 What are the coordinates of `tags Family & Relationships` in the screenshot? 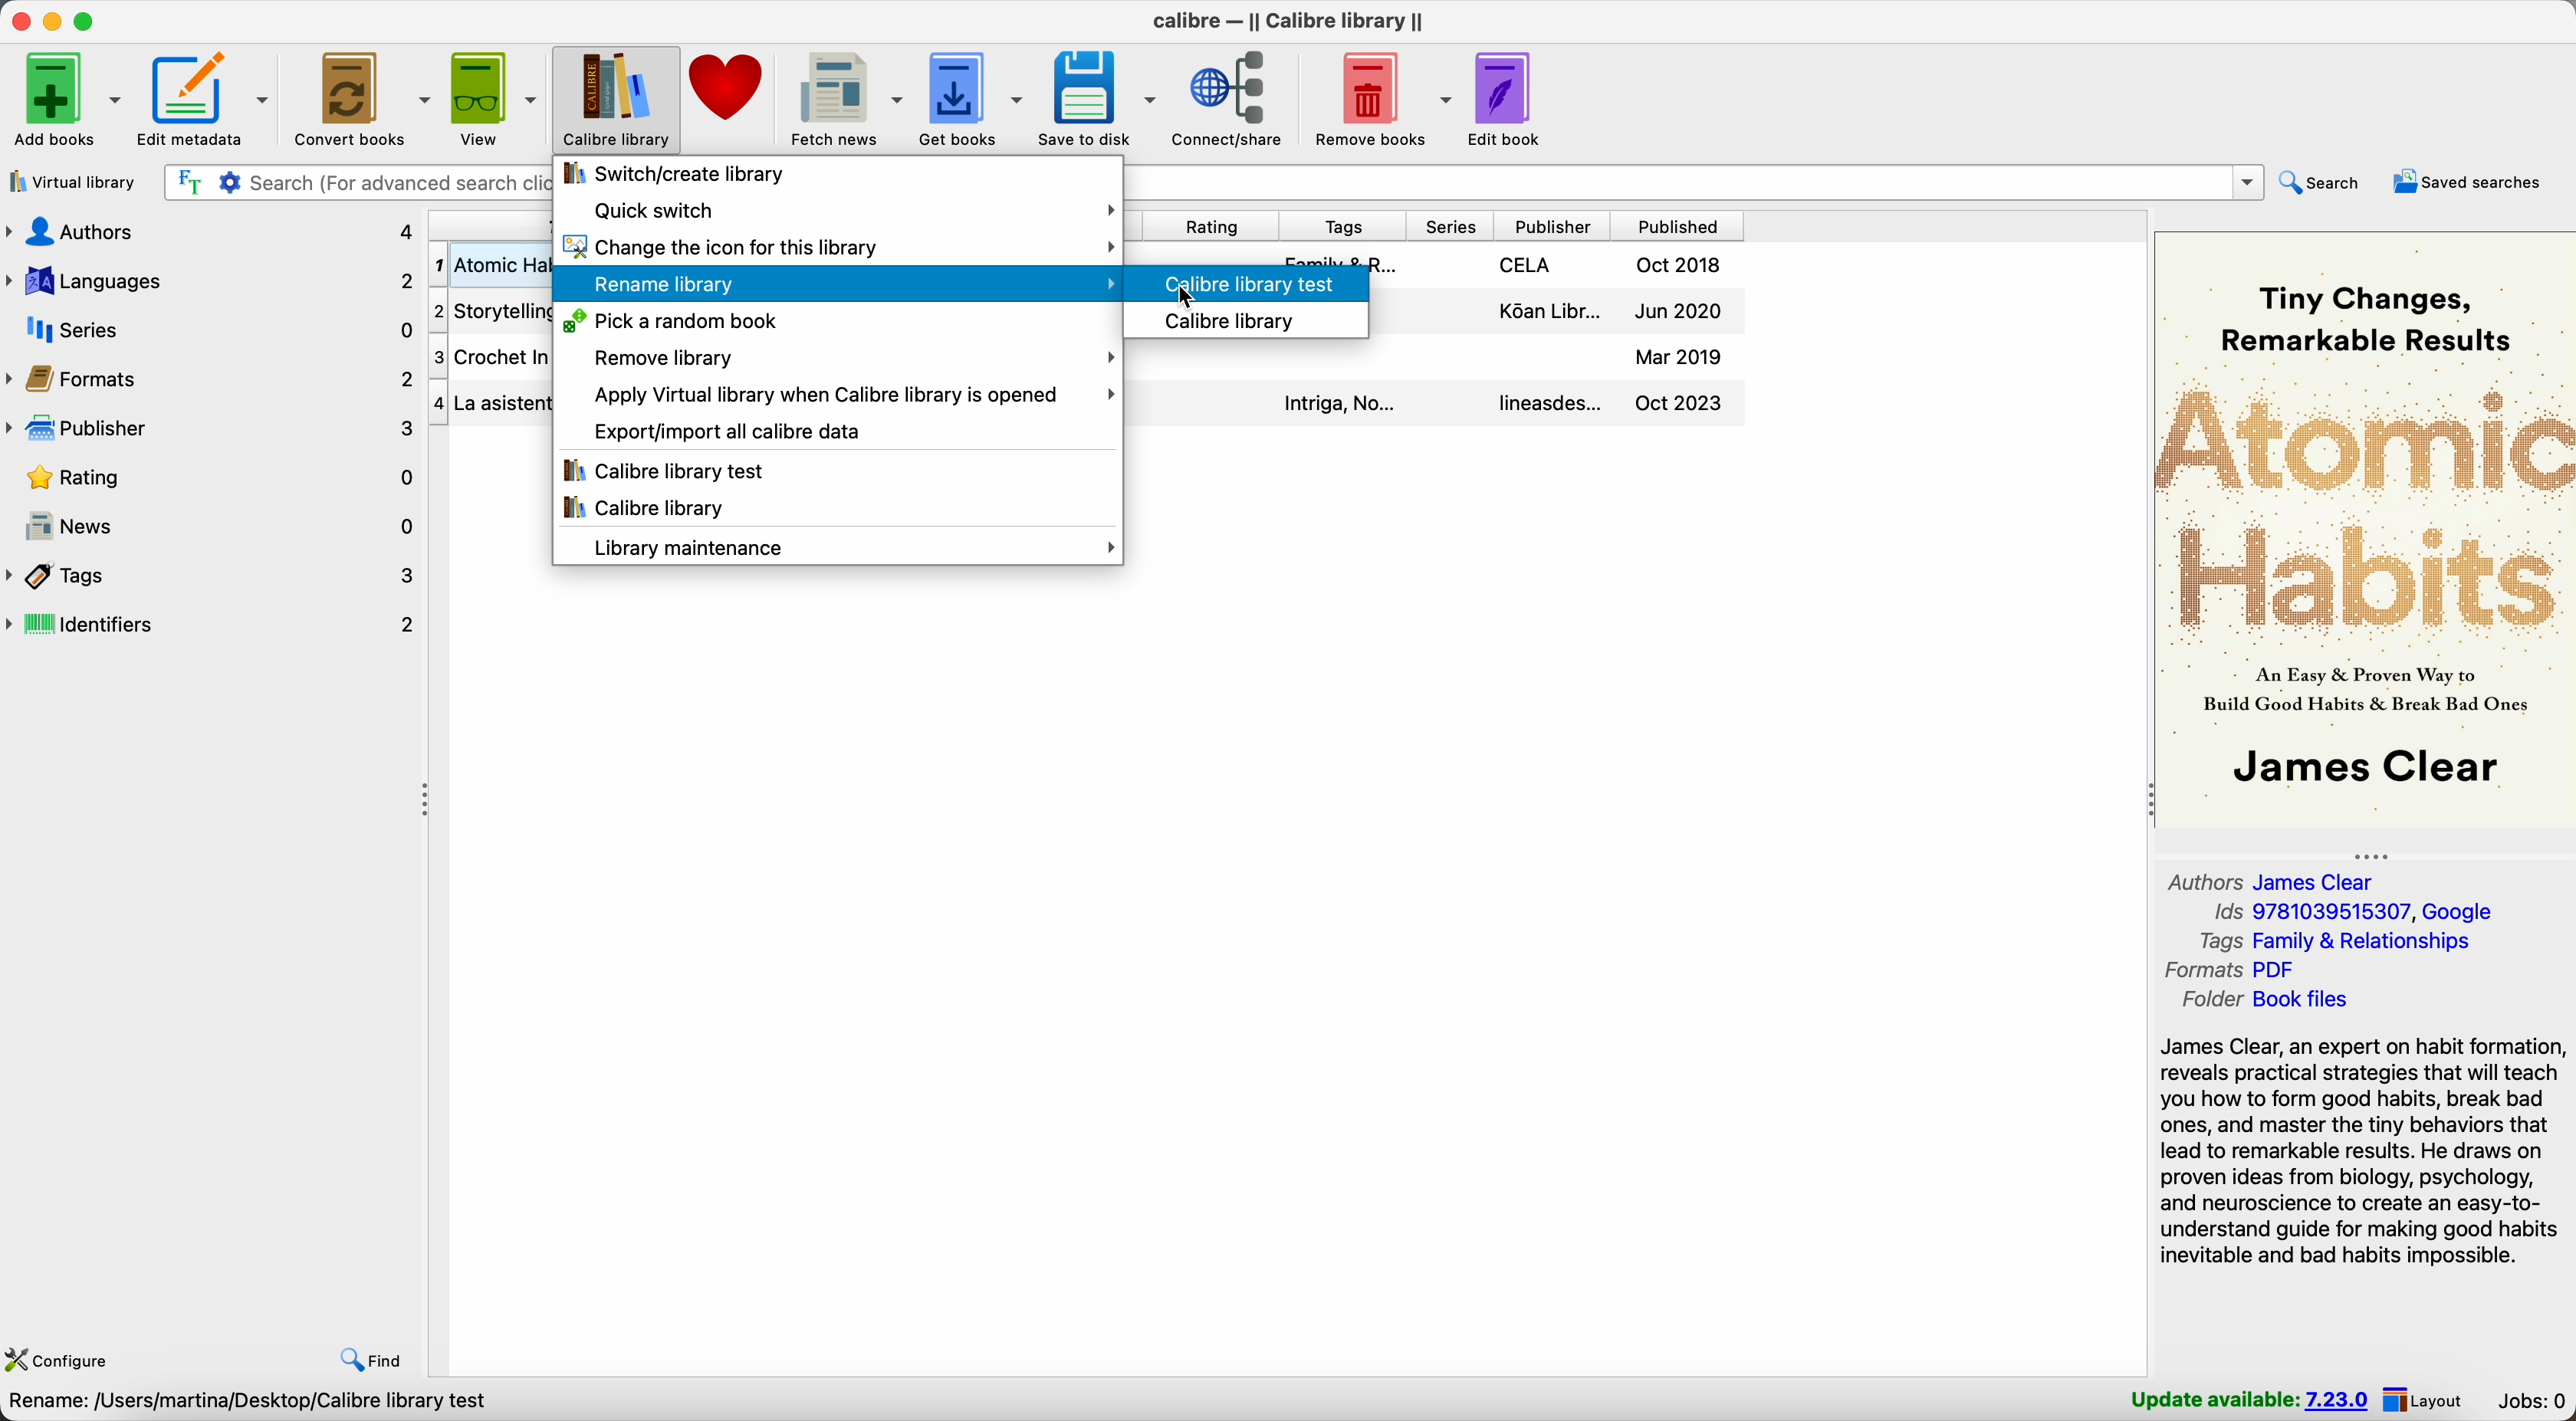 It's located at (2341, 943).